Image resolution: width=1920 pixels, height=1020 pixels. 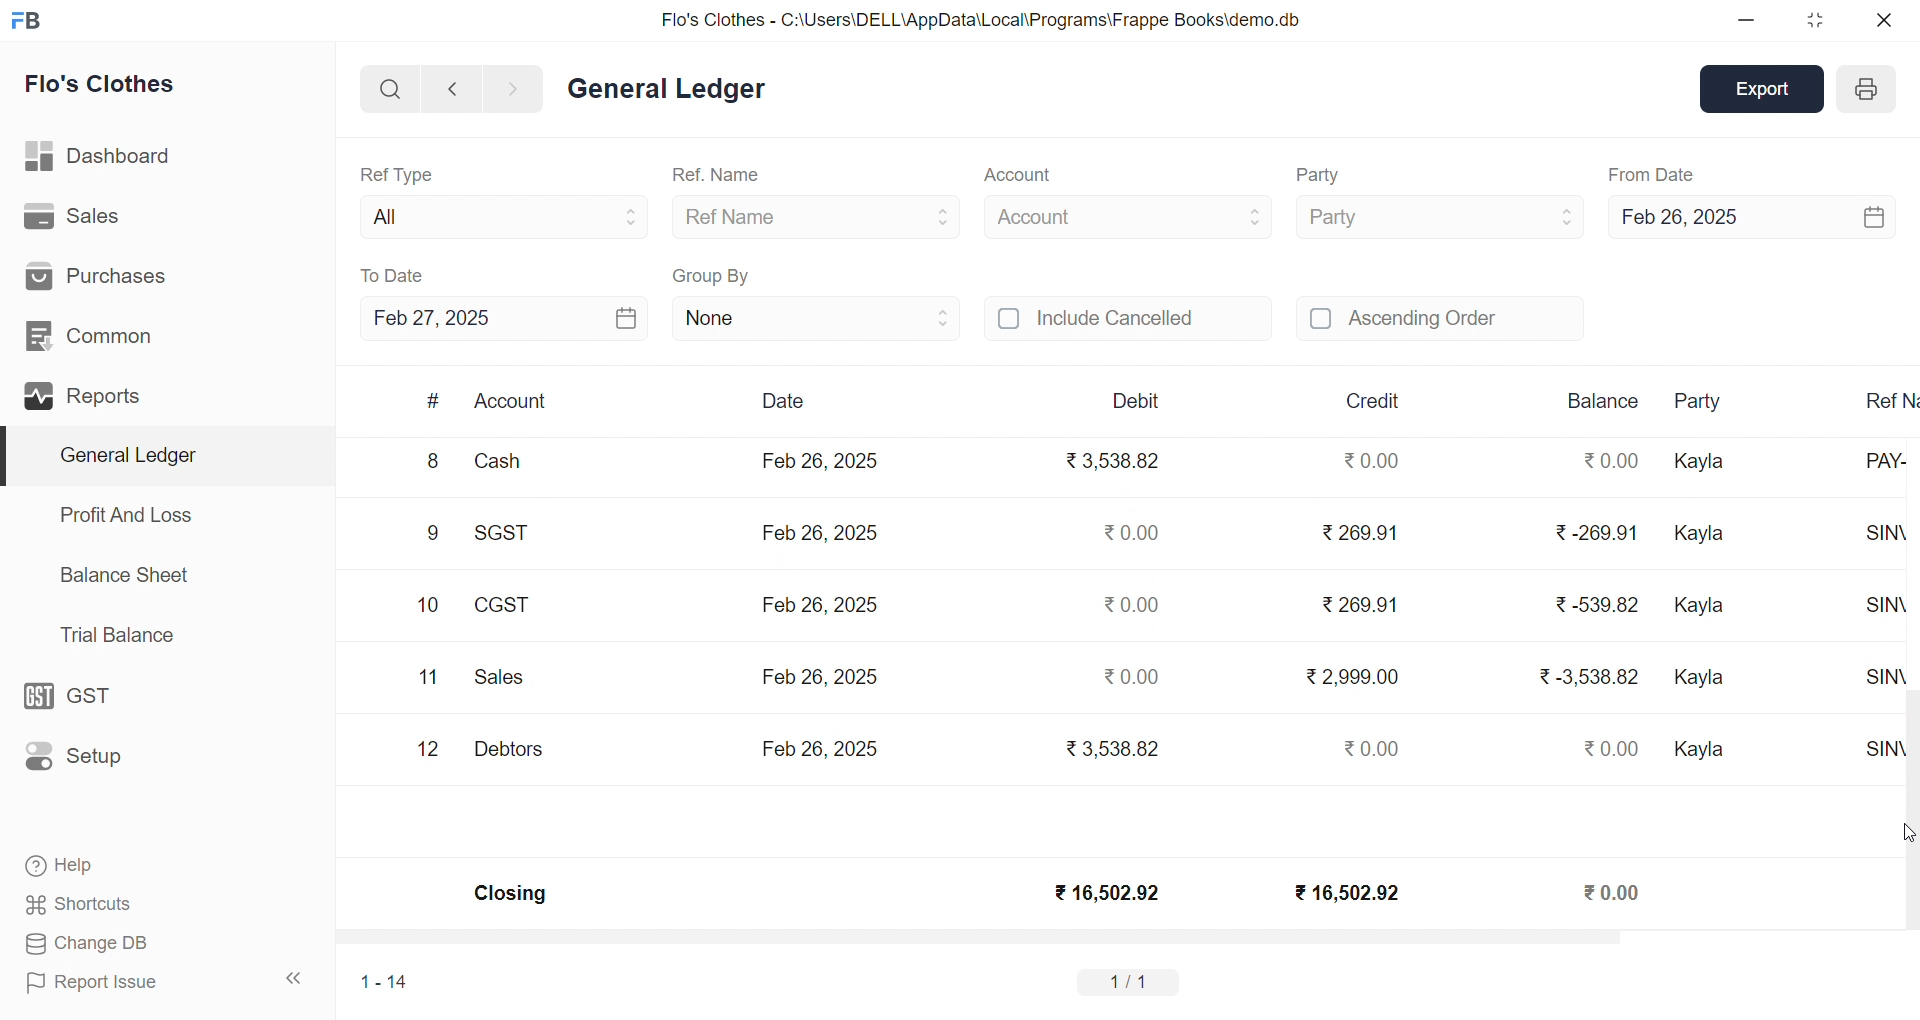 I want to click on NAVIGATE BACKWARD, so click(x=451, y=87).